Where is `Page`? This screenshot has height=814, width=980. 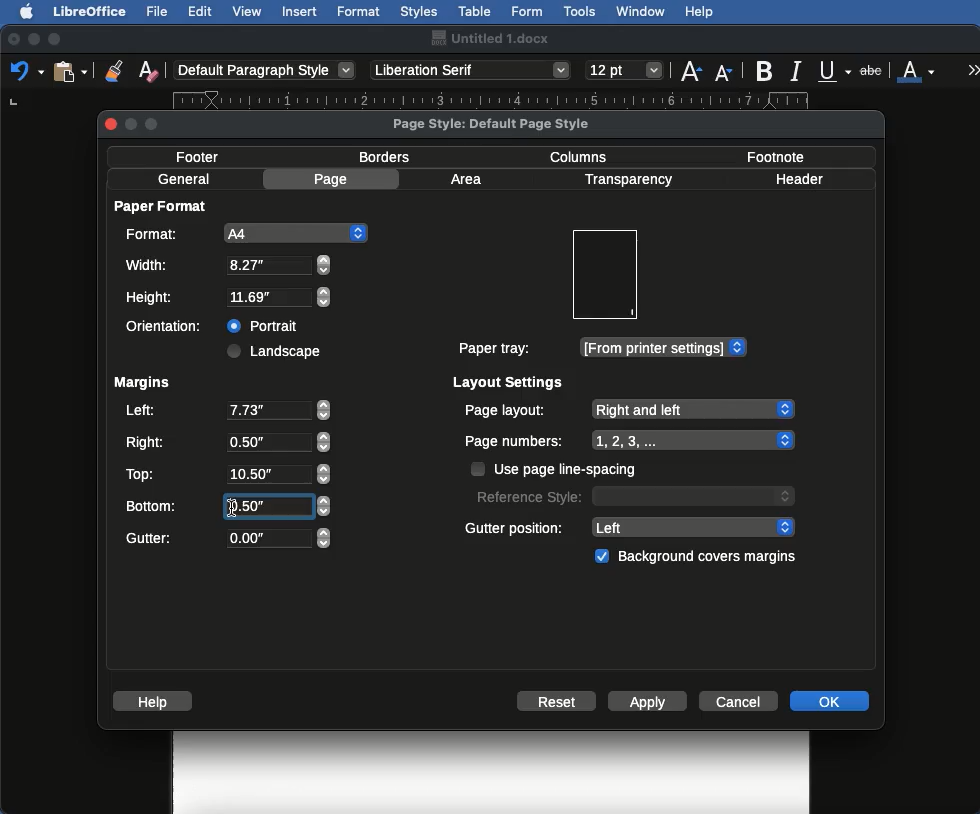
Page is located at coordinates (334, 179).